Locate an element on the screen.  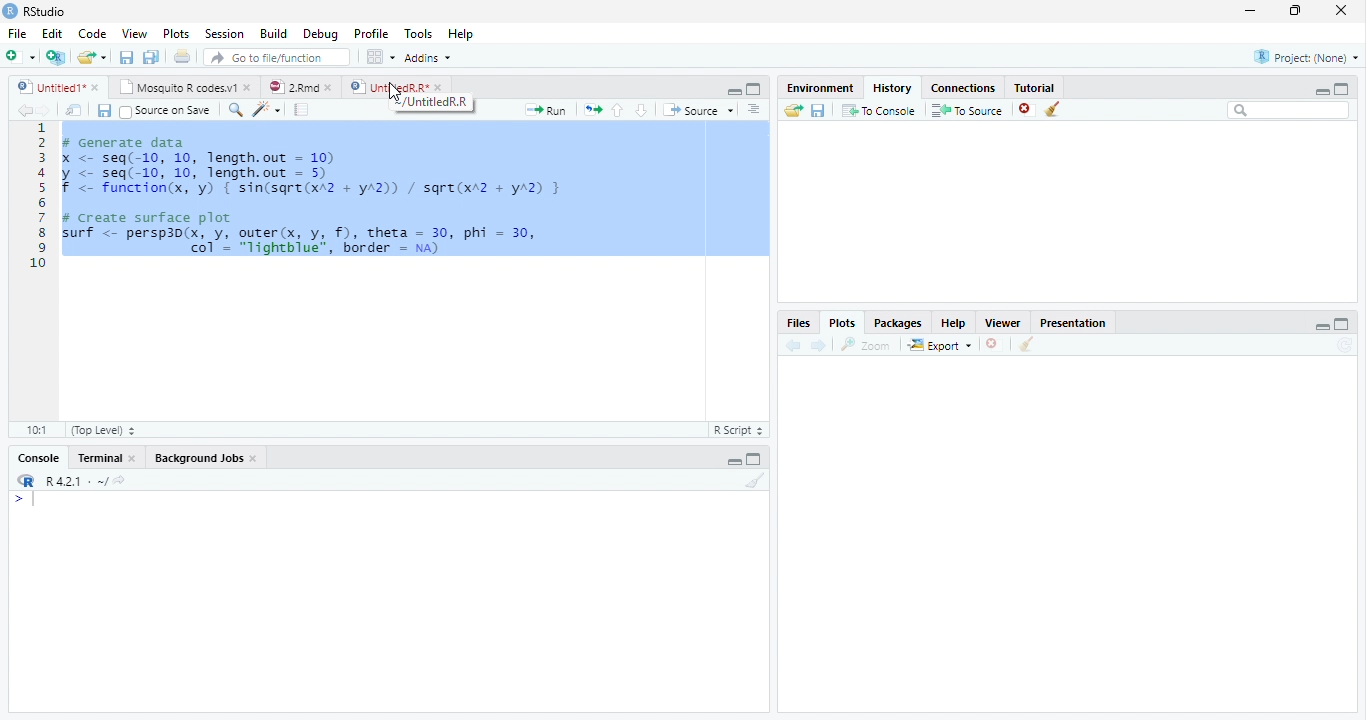
Connections is located at coordinates (963, 87).